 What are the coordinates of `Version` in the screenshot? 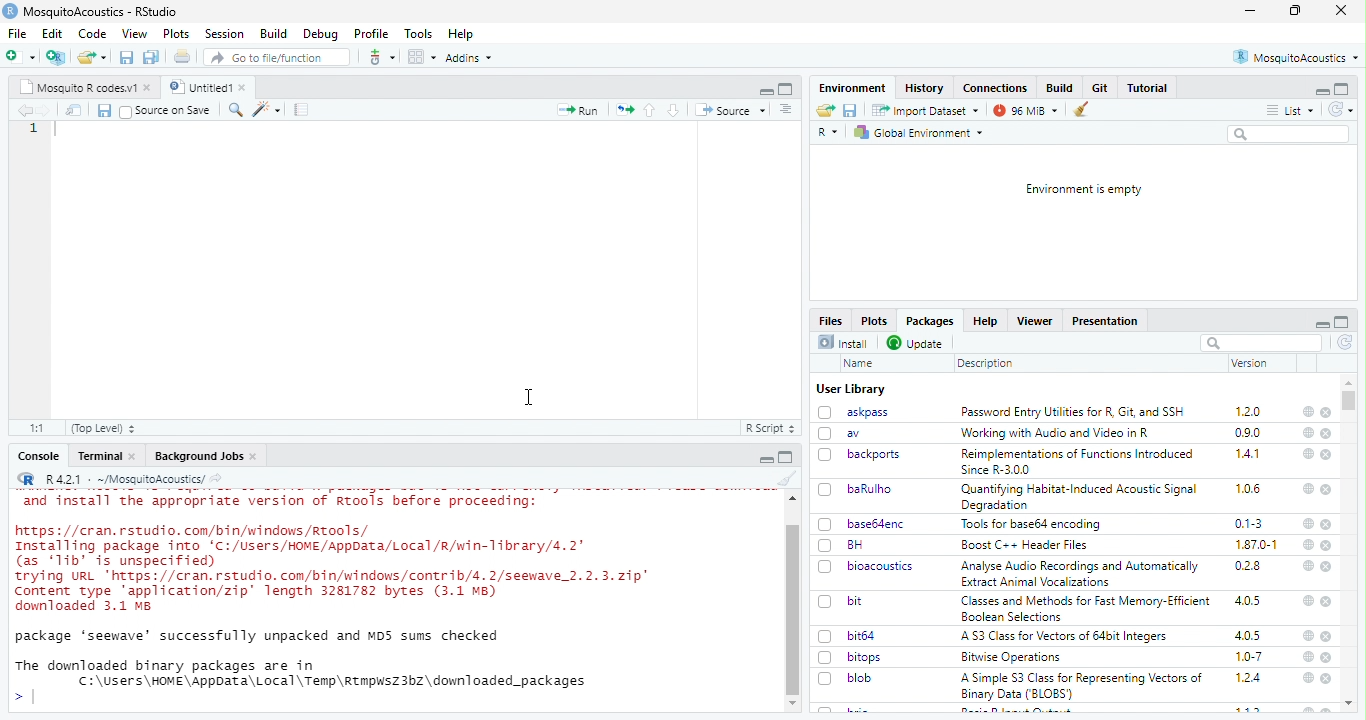 It's located at (1251, 363).